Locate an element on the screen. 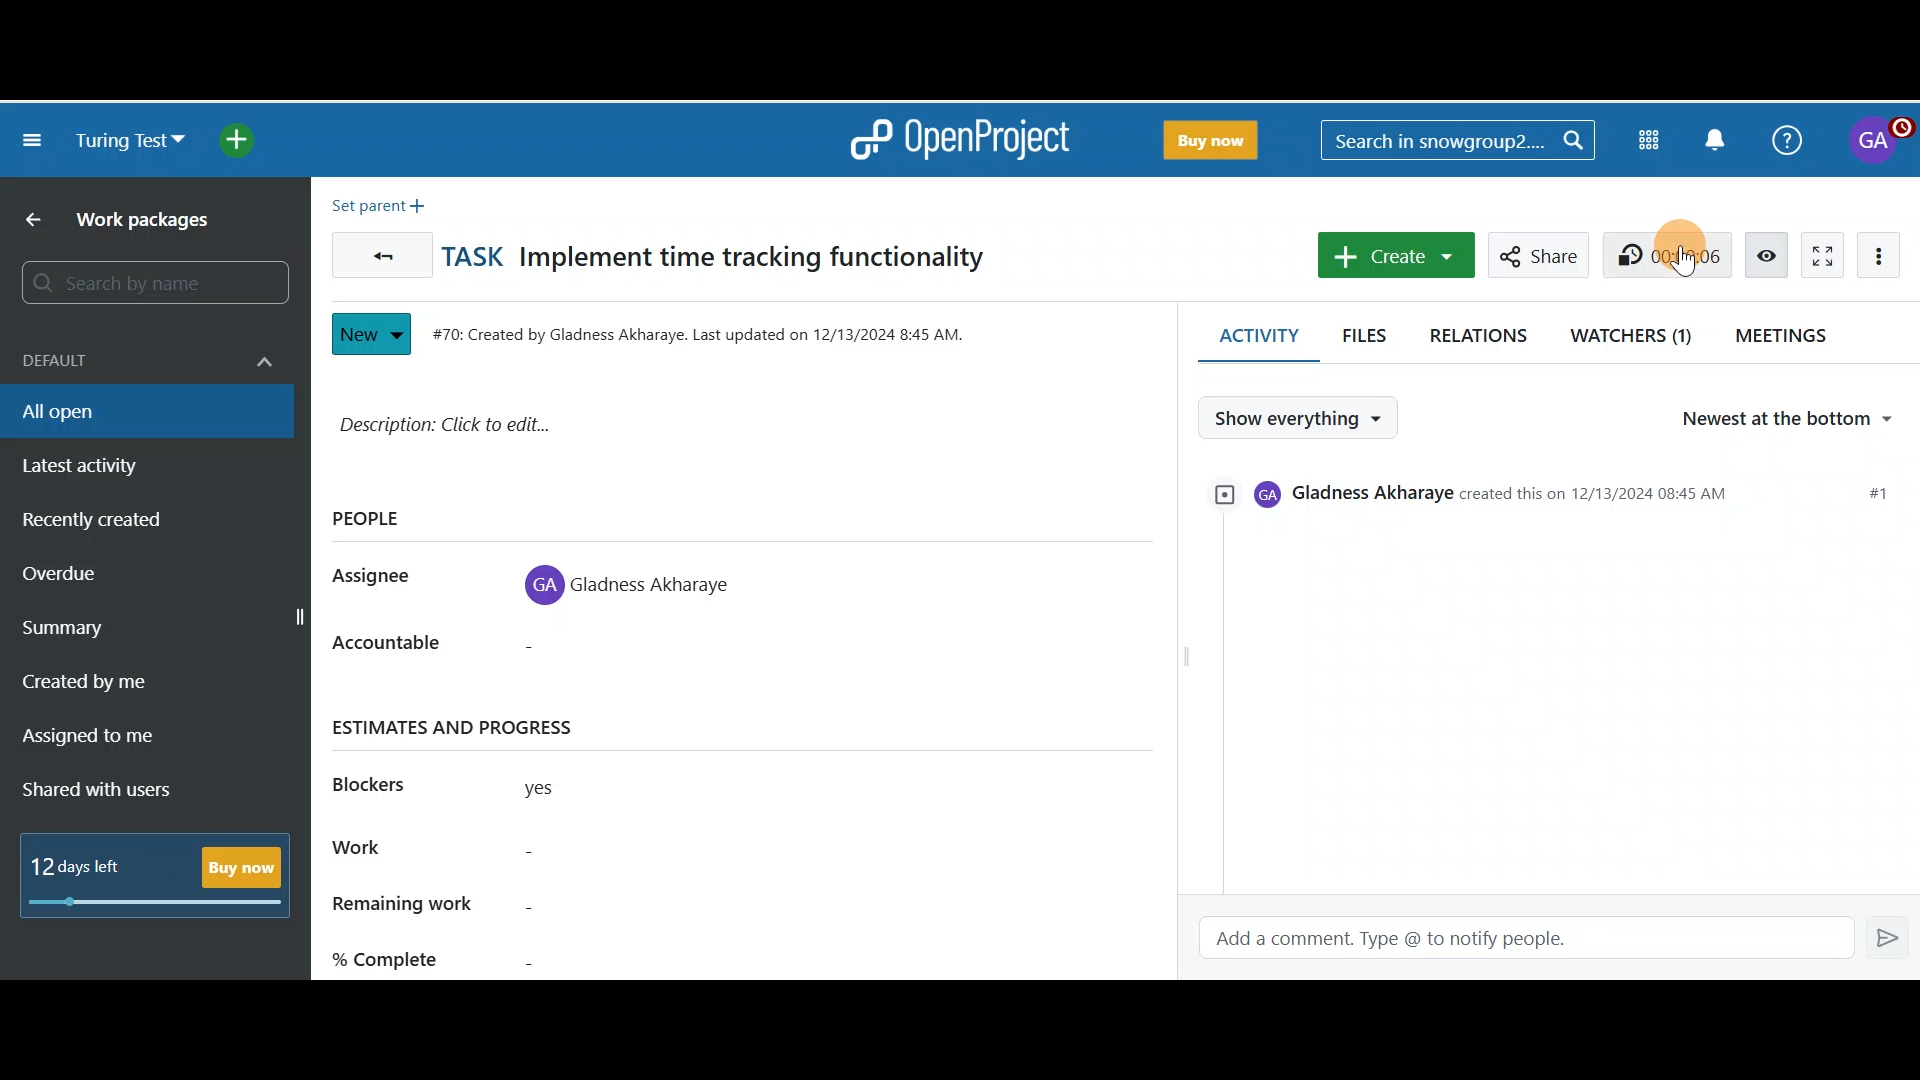 The height and width of the screenshot is (1080, 1920). Implement time tracking functionality is located at coordinates (758, 260).